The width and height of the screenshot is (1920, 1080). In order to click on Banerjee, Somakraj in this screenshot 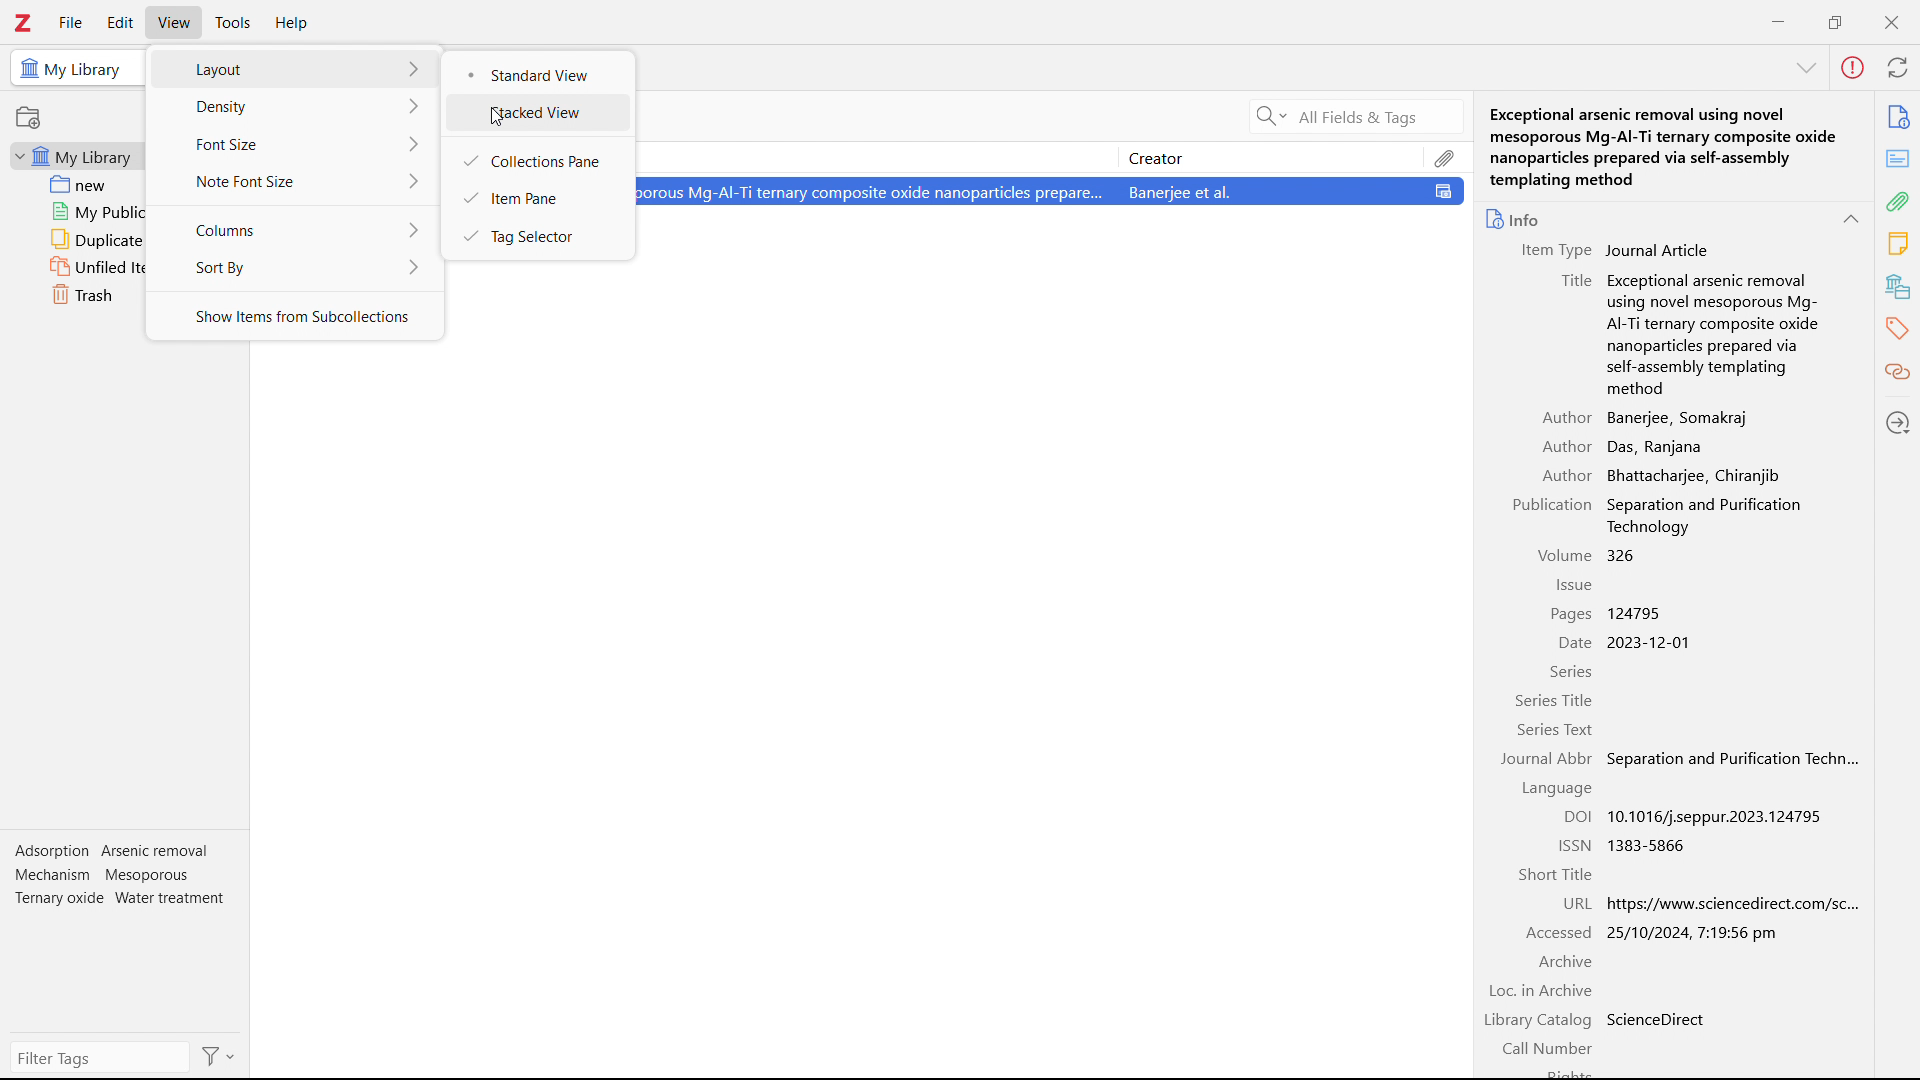, I will do `click(1682, 417)`.